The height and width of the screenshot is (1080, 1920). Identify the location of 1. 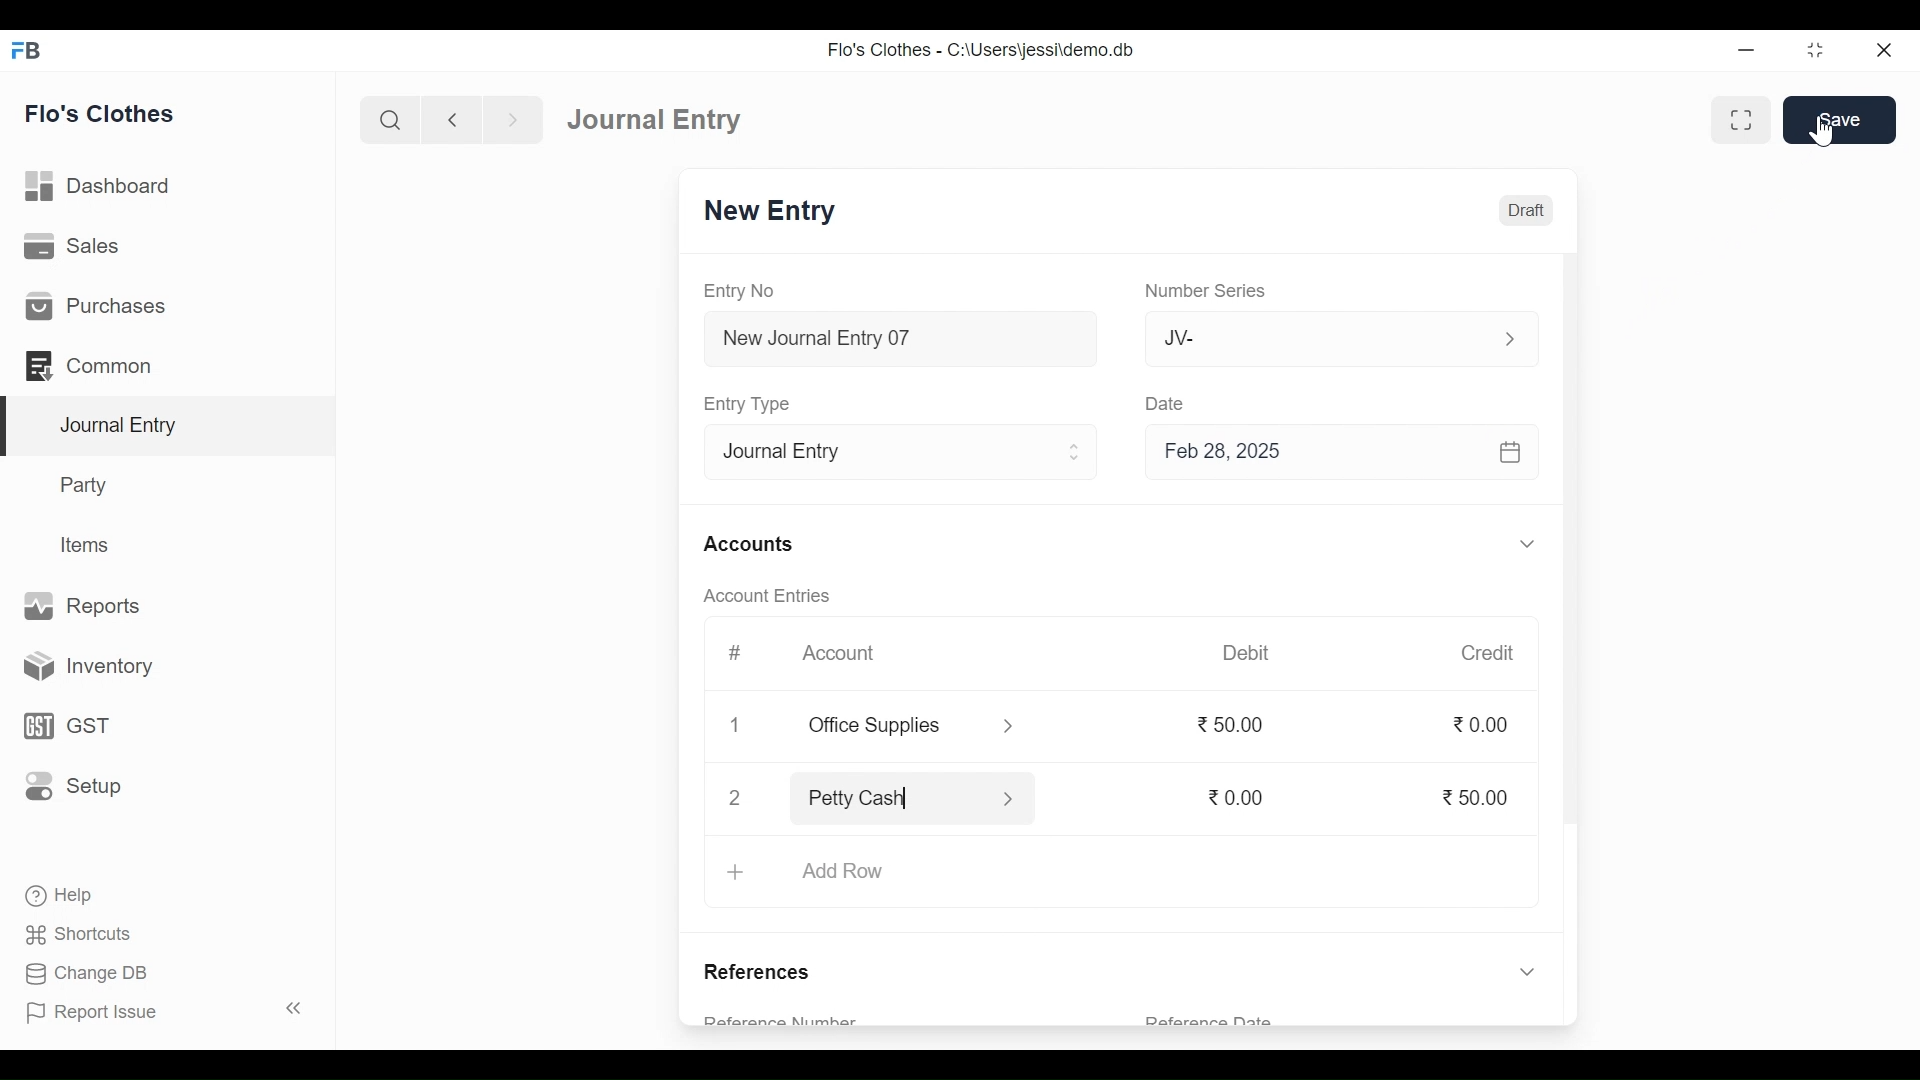
(735, 721).